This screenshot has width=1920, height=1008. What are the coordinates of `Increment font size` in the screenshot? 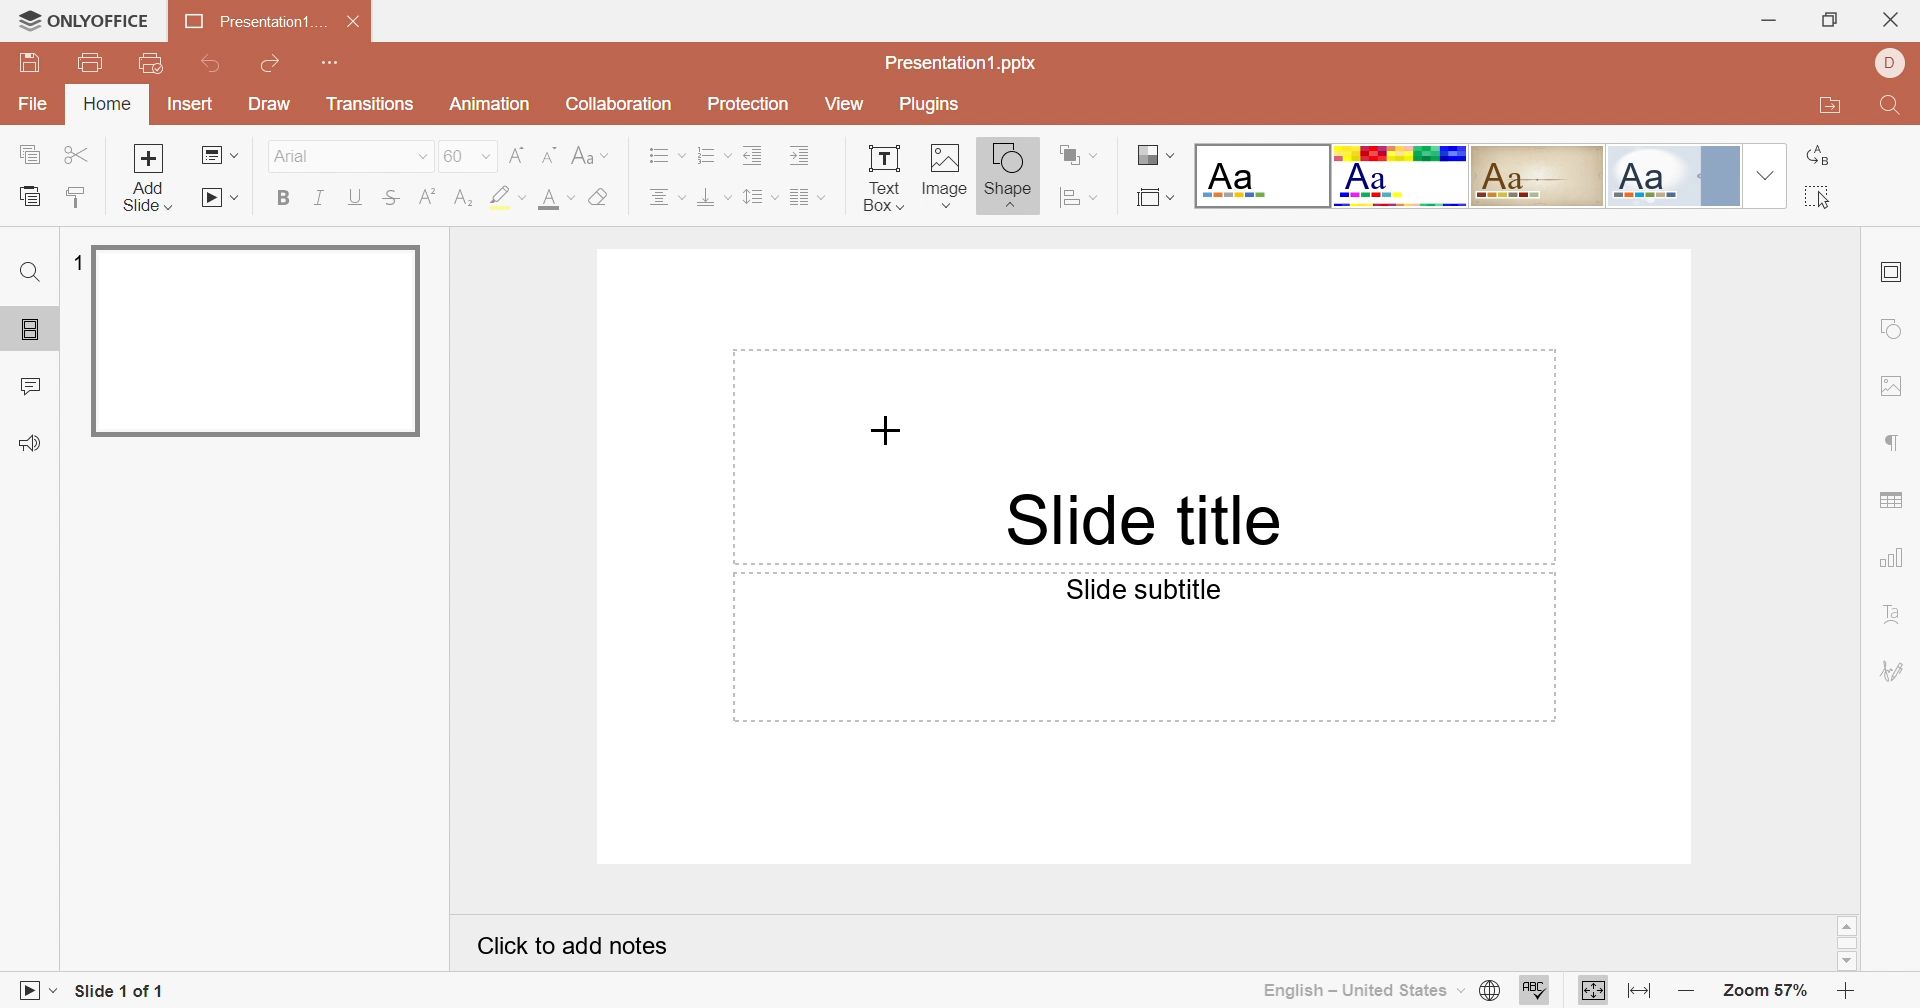 It's located at (520, 155).